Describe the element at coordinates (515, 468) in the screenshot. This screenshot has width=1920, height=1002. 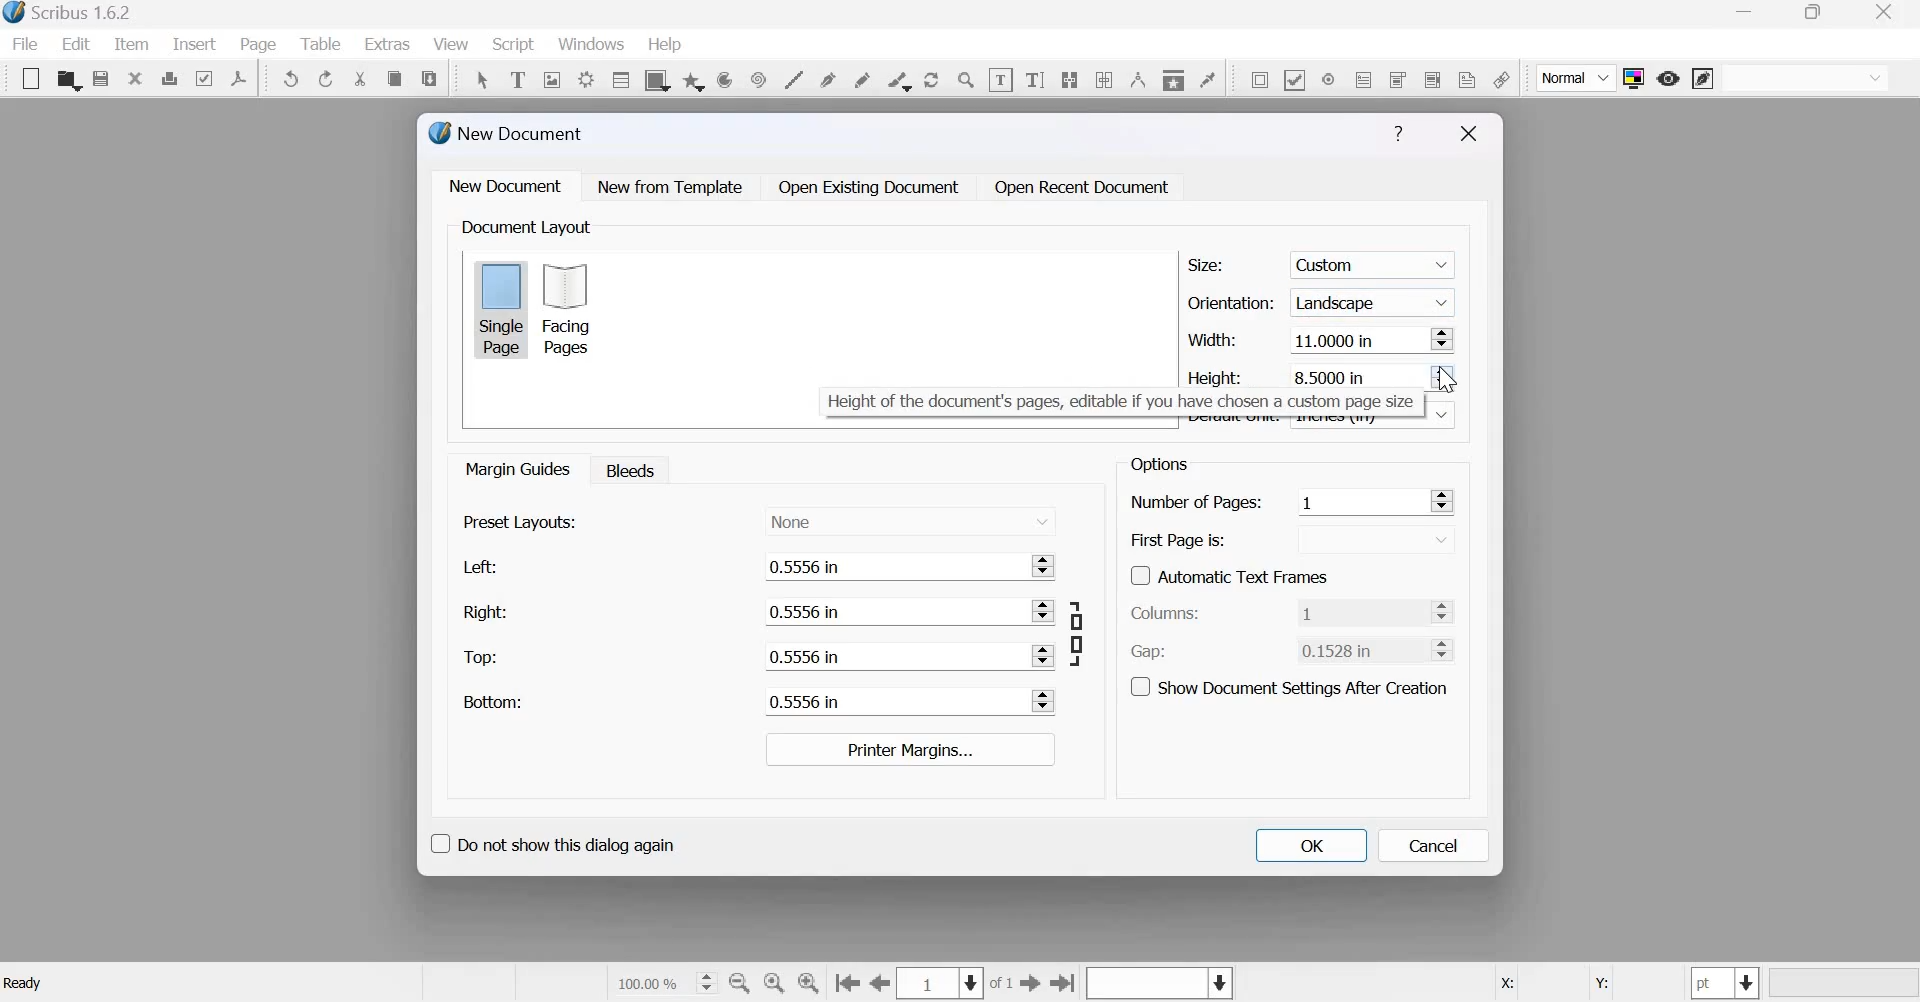
I see `Margin guides` at that location.